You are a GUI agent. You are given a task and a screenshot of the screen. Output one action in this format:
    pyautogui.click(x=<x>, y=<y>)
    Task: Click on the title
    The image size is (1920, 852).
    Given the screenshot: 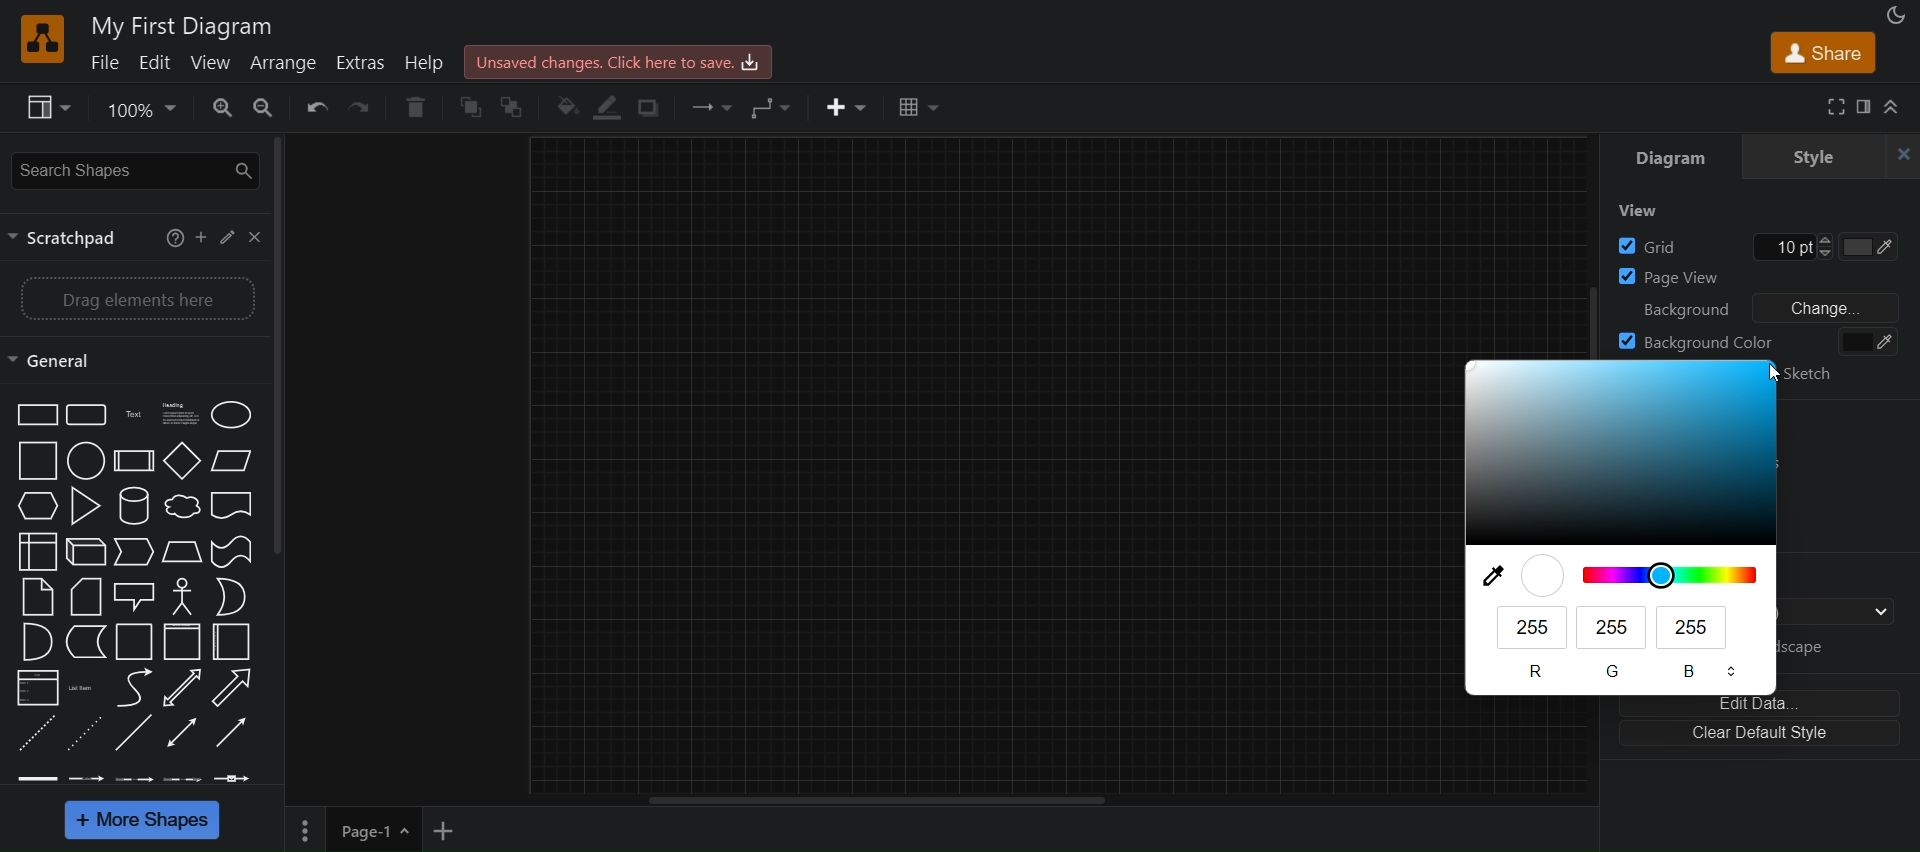 What is the action you would take?
    pyautogui.click(x=181, y=24)
    